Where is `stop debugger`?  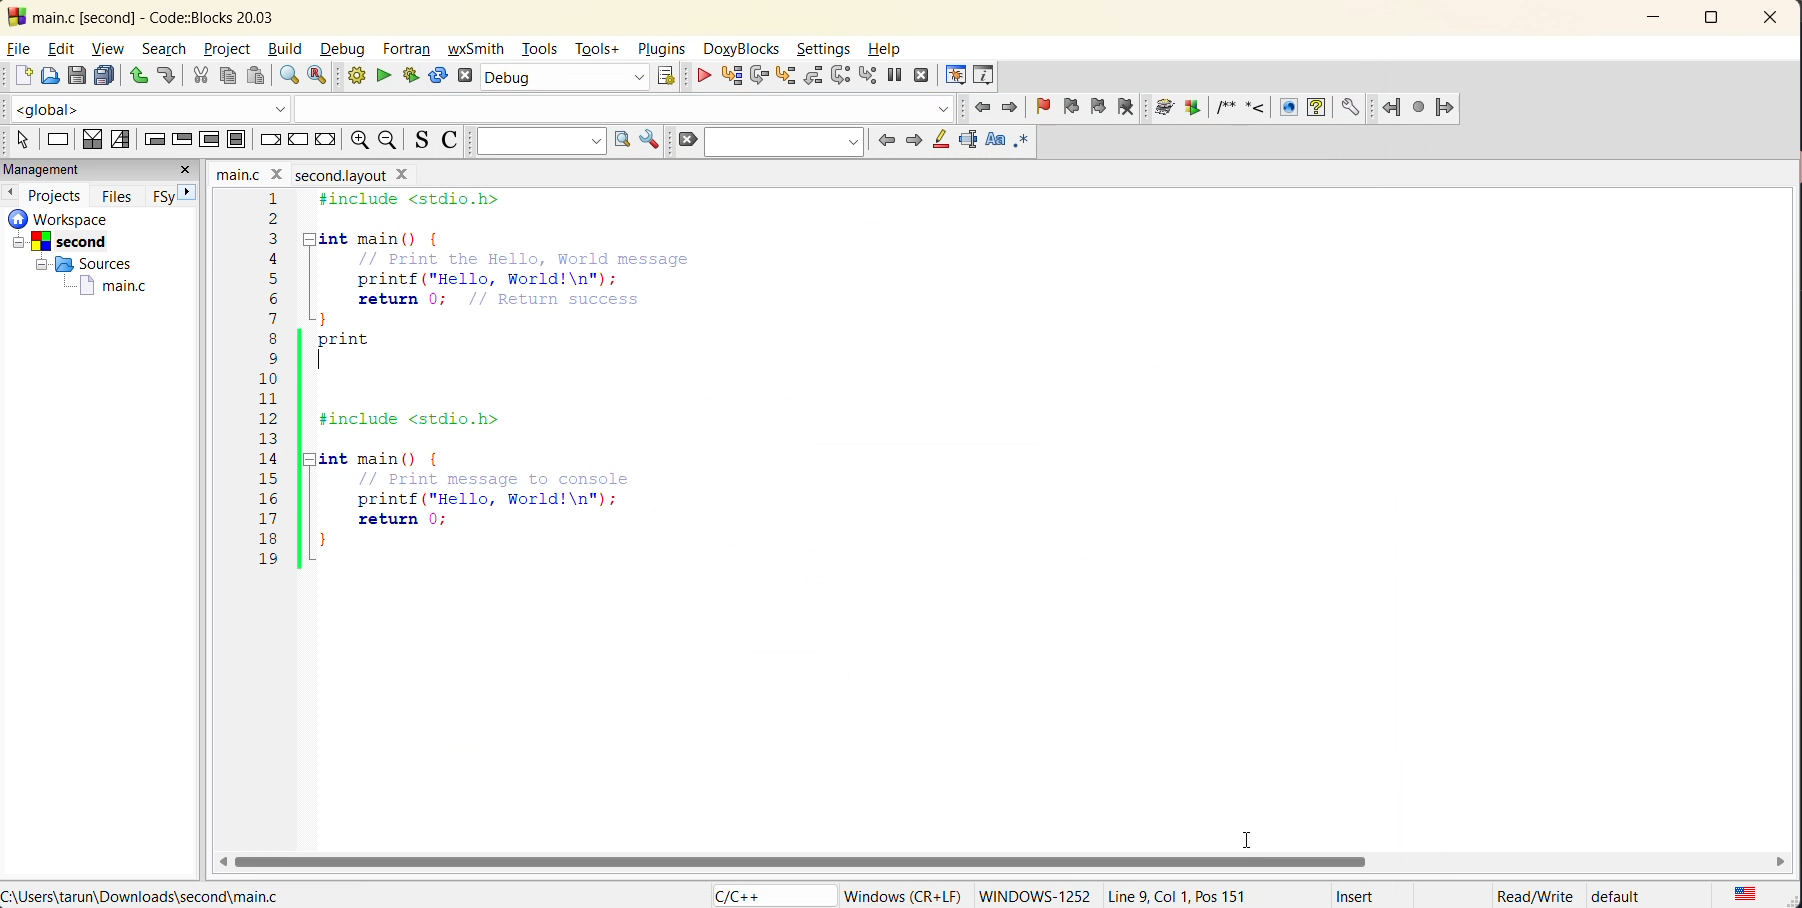
stop debugger is located at coordinates (921, 74).